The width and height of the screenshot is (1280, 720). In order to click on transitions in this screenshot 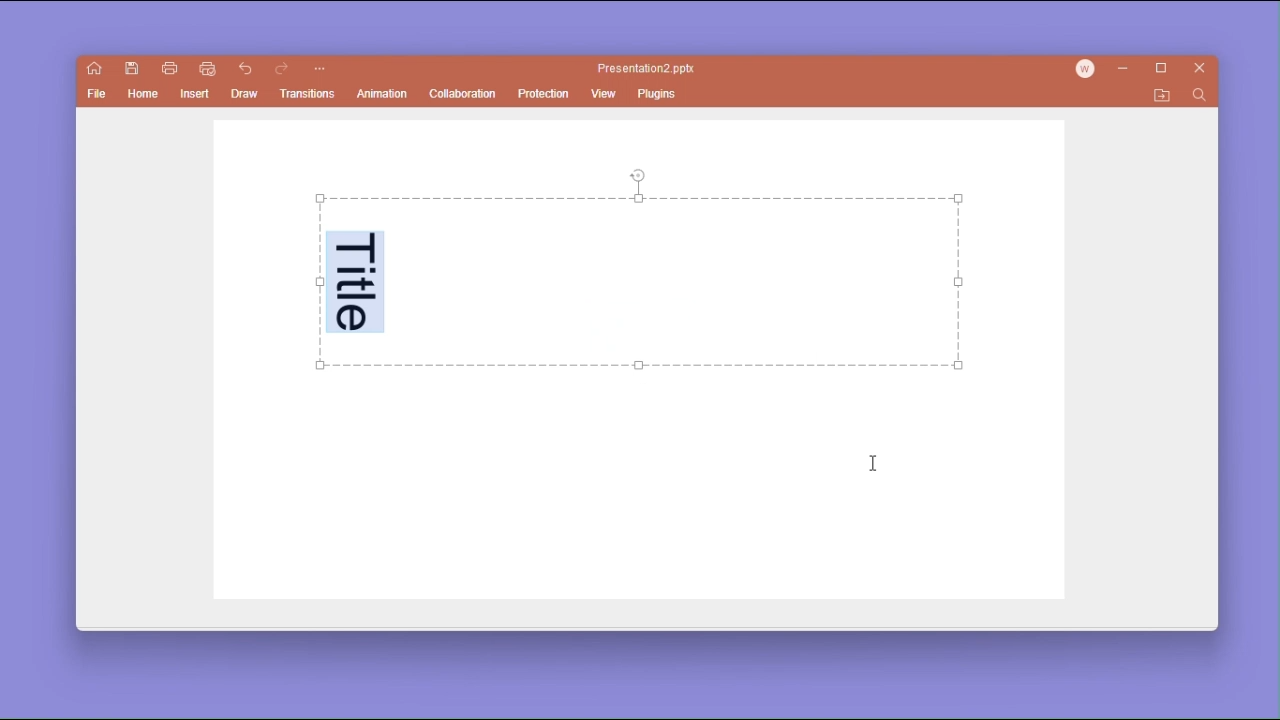, I will do `click(311, 94)`.